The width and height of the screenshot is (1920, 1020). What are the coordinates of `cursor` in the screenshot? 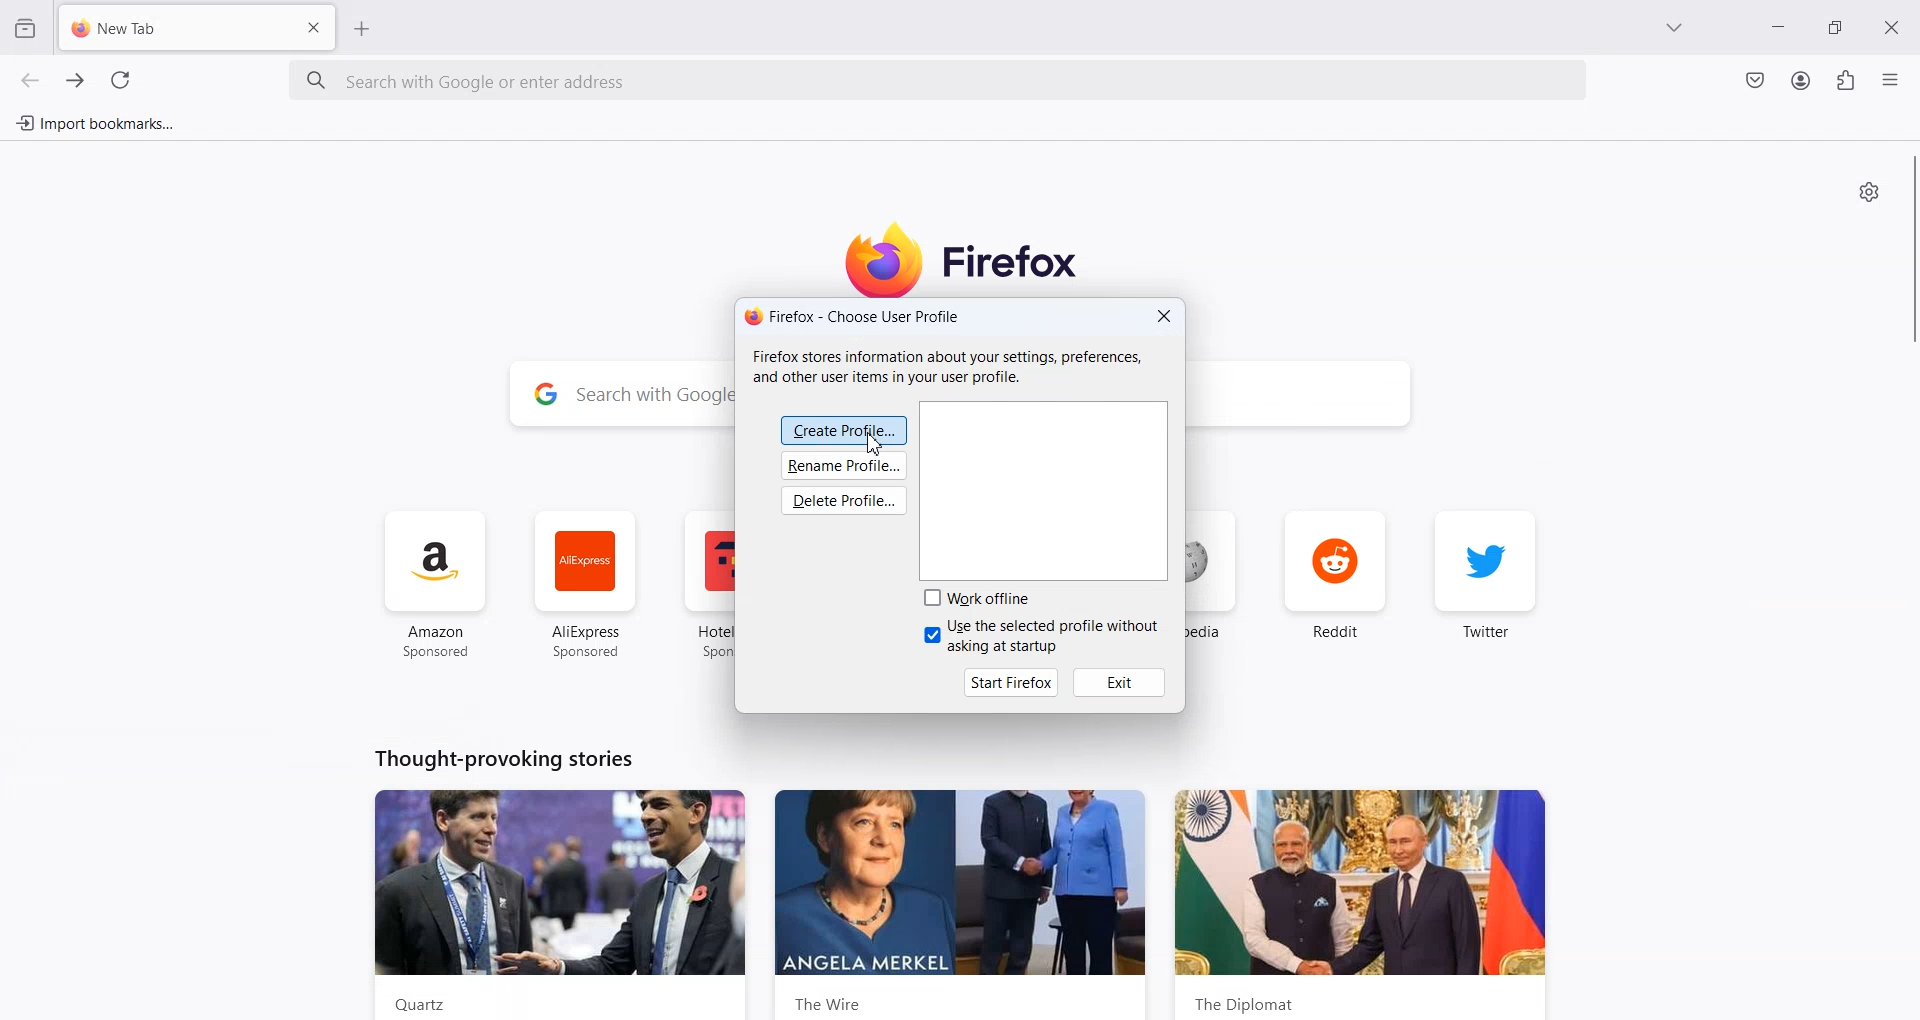 It's located at (874, 446).